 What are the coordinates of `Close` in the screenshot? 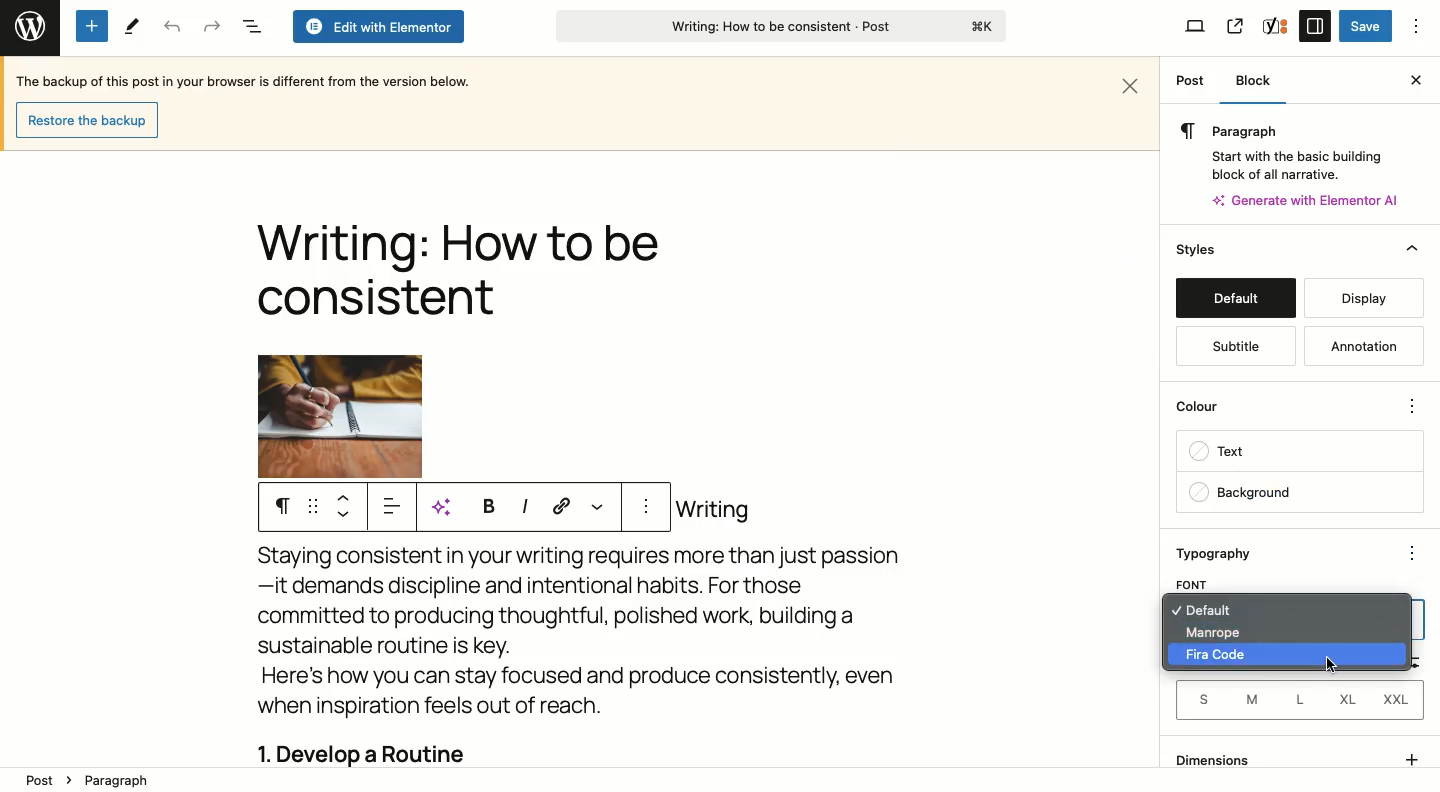 It's located at (1132, 83).